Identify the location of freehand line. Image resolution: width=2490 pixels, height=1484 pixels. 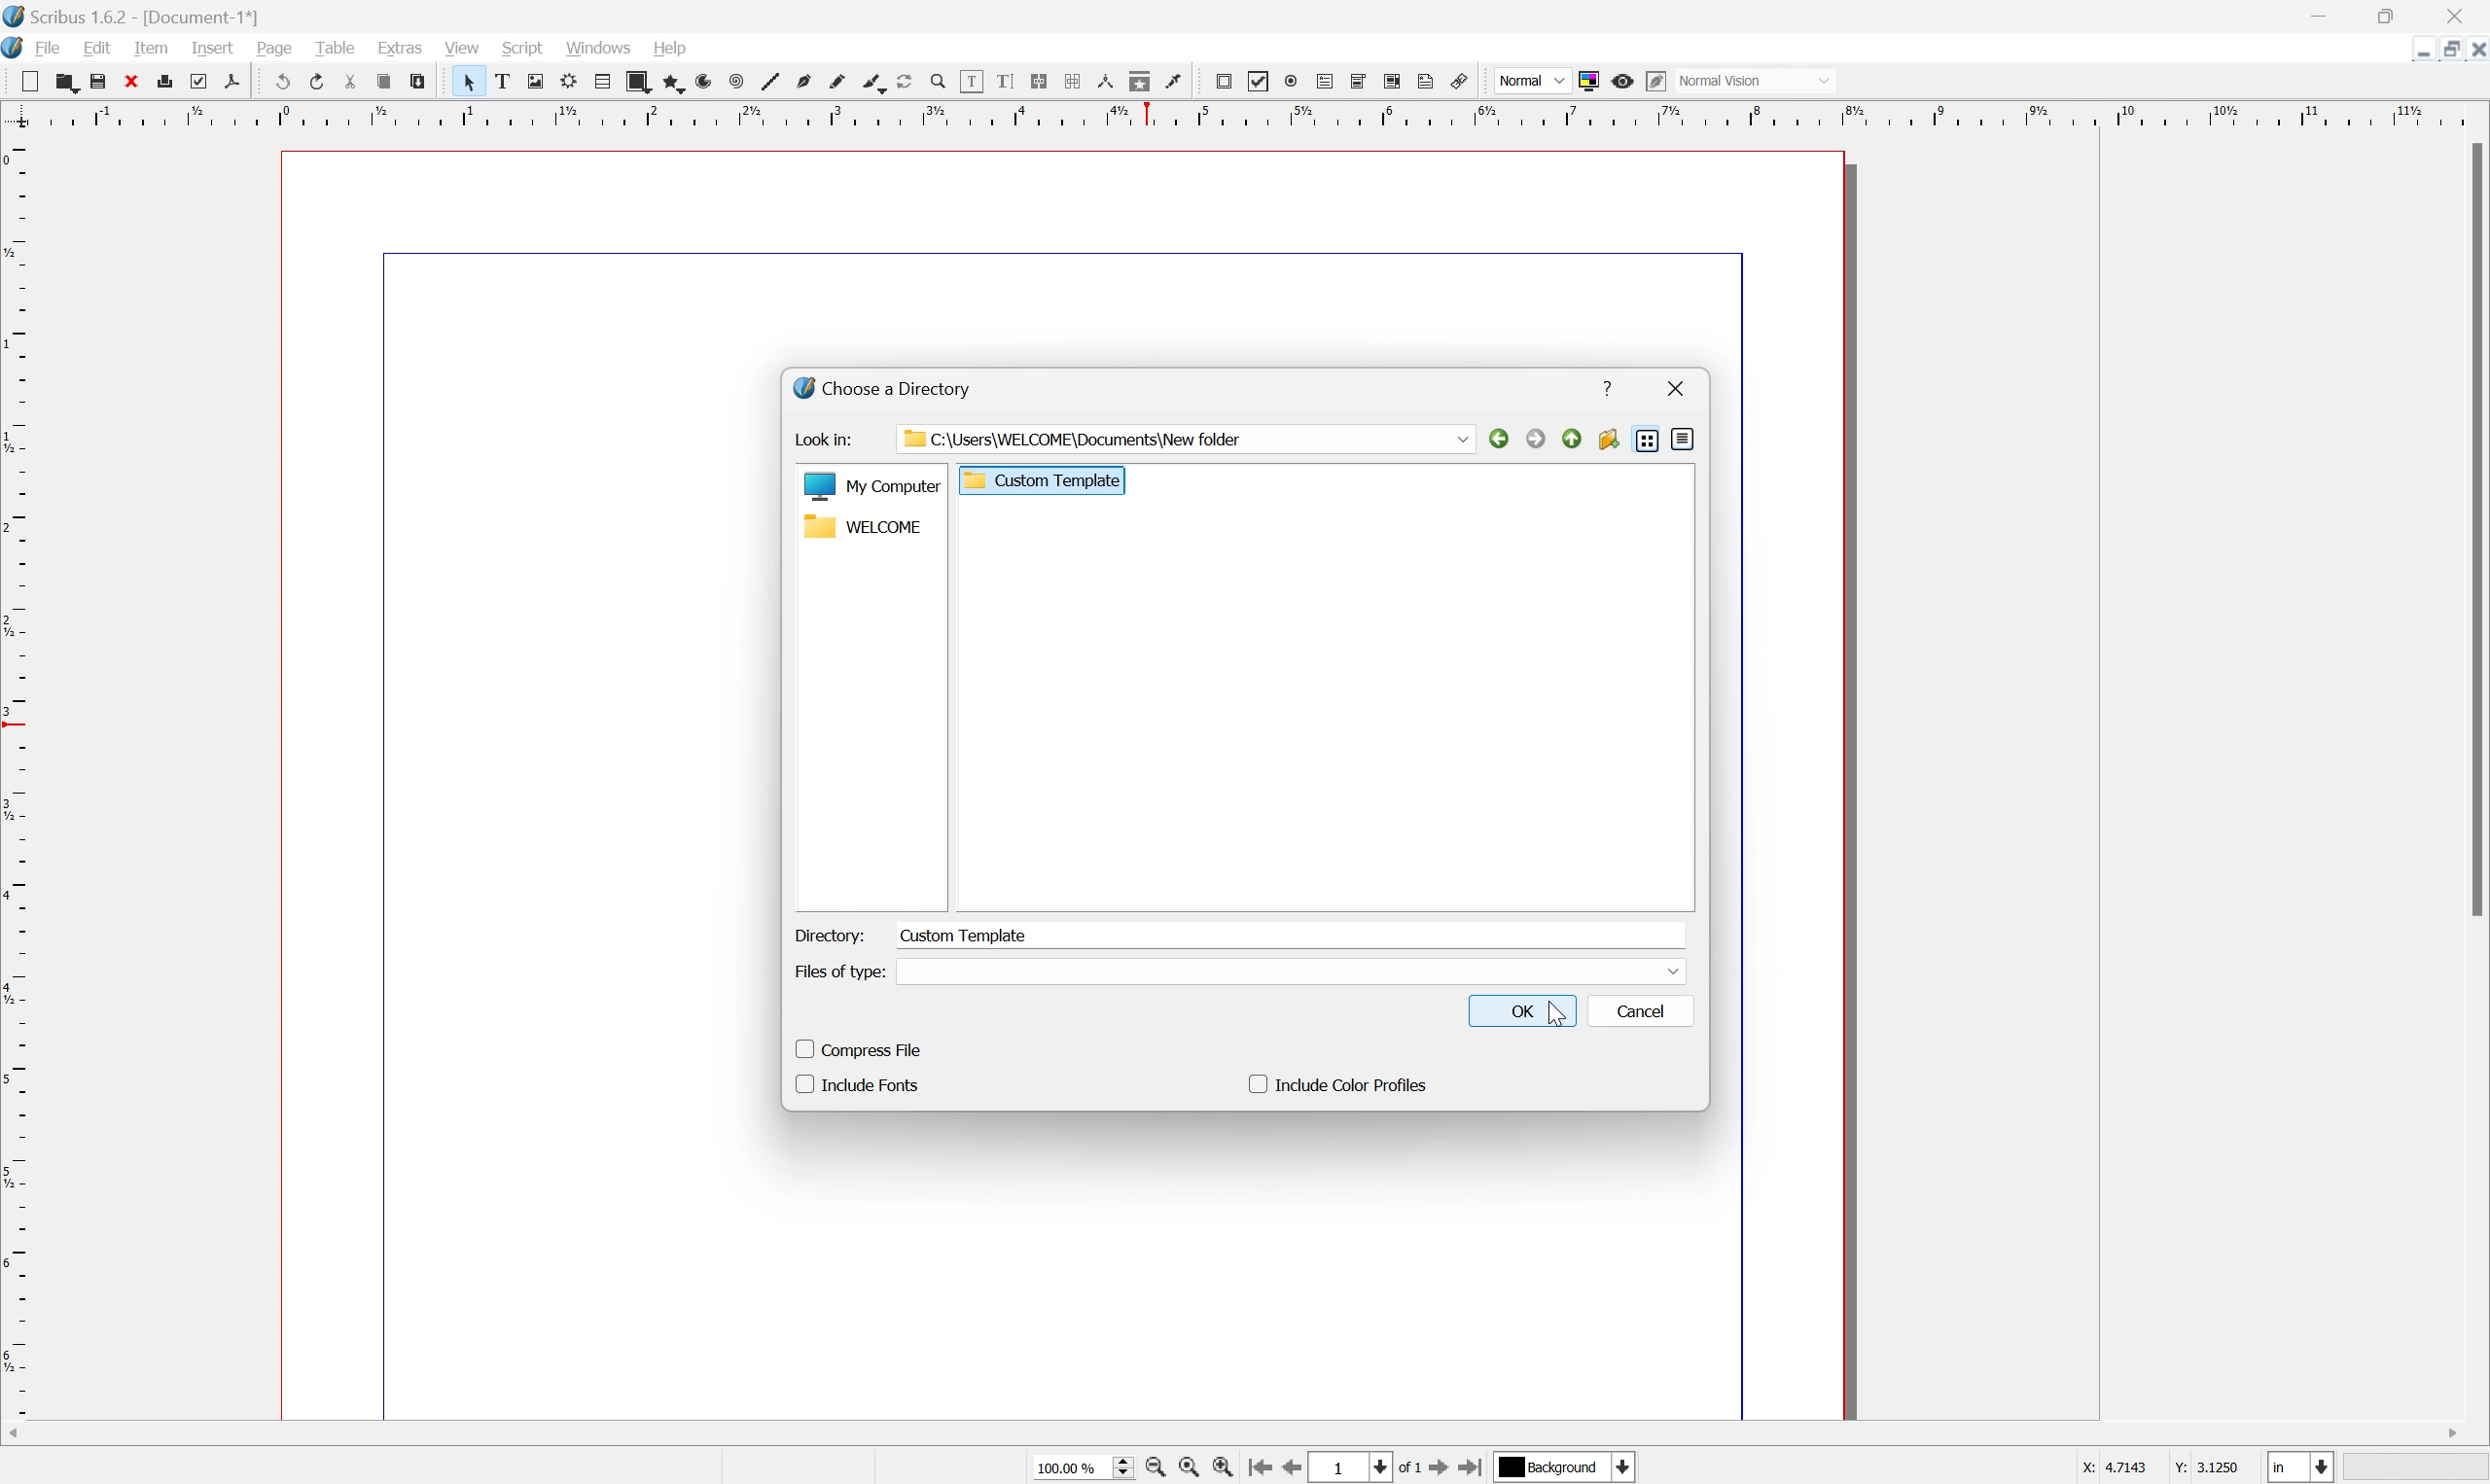
(843, 79).